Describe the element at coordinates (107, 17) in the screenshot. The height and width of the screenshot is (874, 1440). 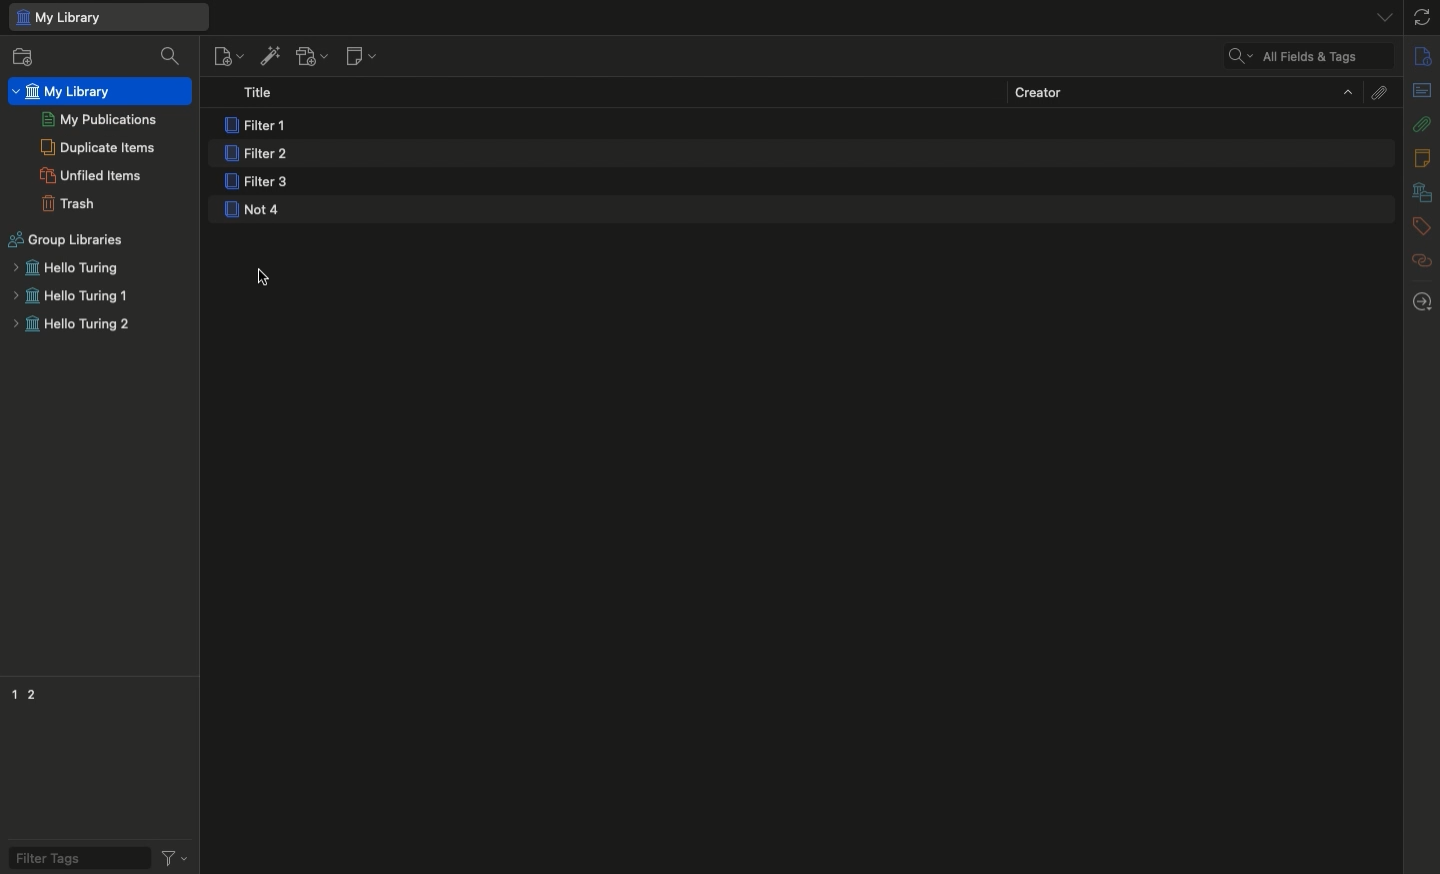
I see `My library` at that location.